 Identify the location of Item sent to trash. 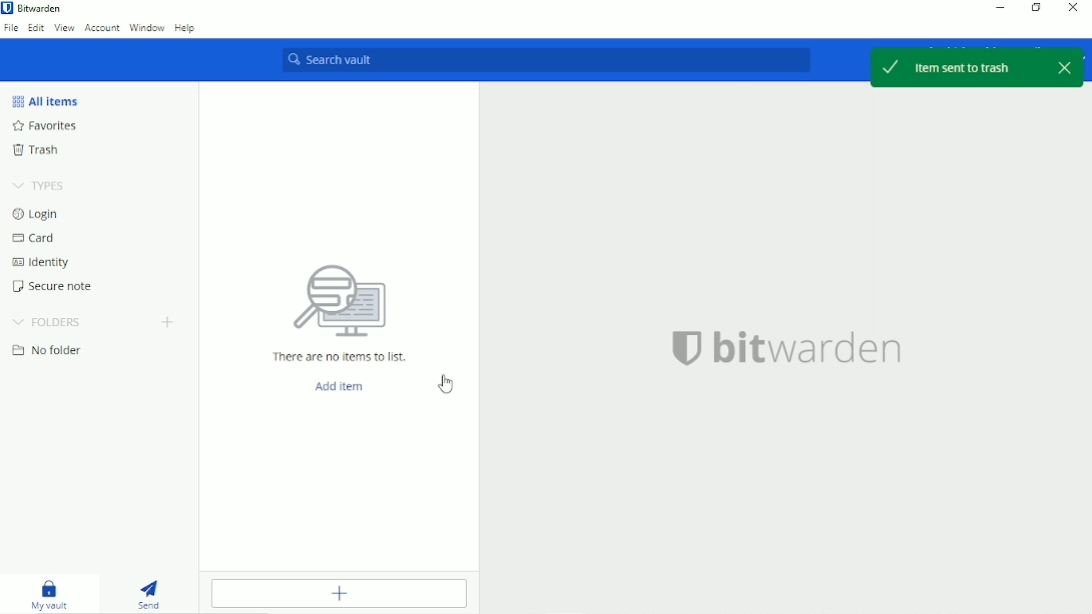
(965, 71).